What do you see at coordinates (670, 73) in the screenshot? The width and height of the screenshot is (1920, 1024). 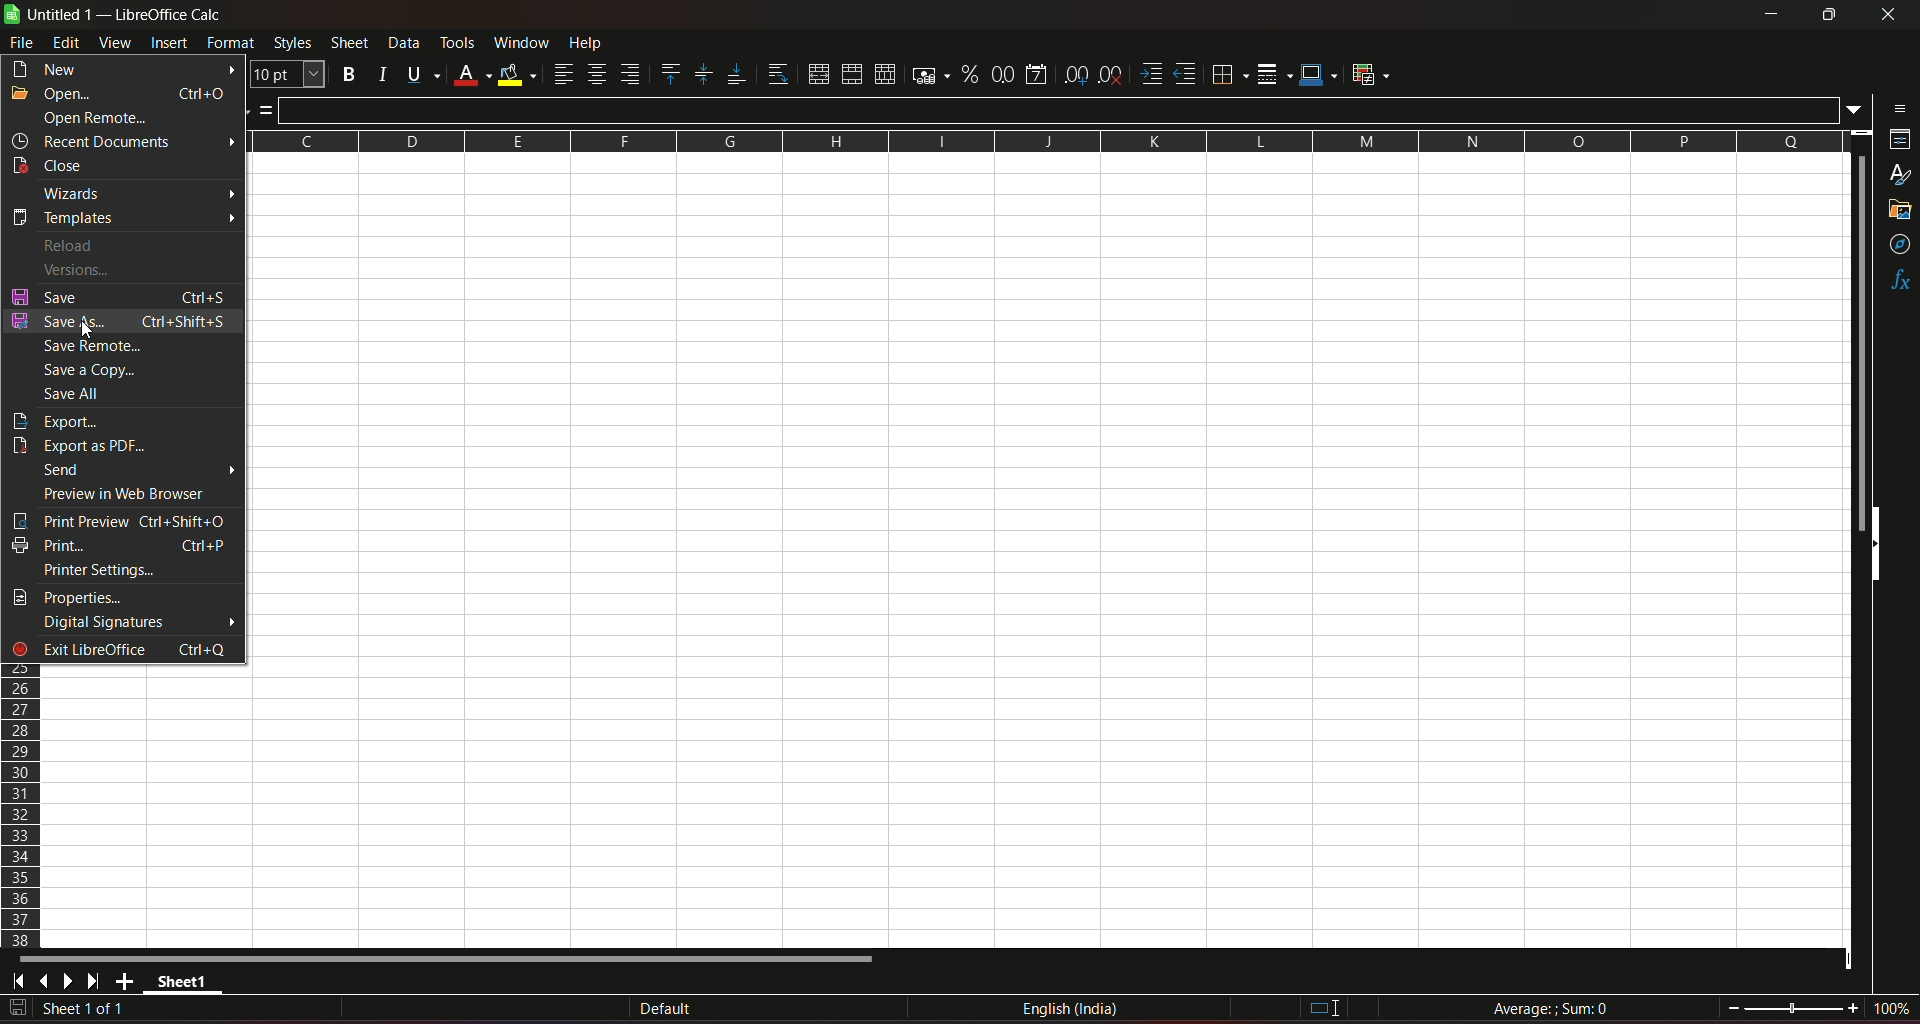 I see `align top` at bounding box center [670, 73].